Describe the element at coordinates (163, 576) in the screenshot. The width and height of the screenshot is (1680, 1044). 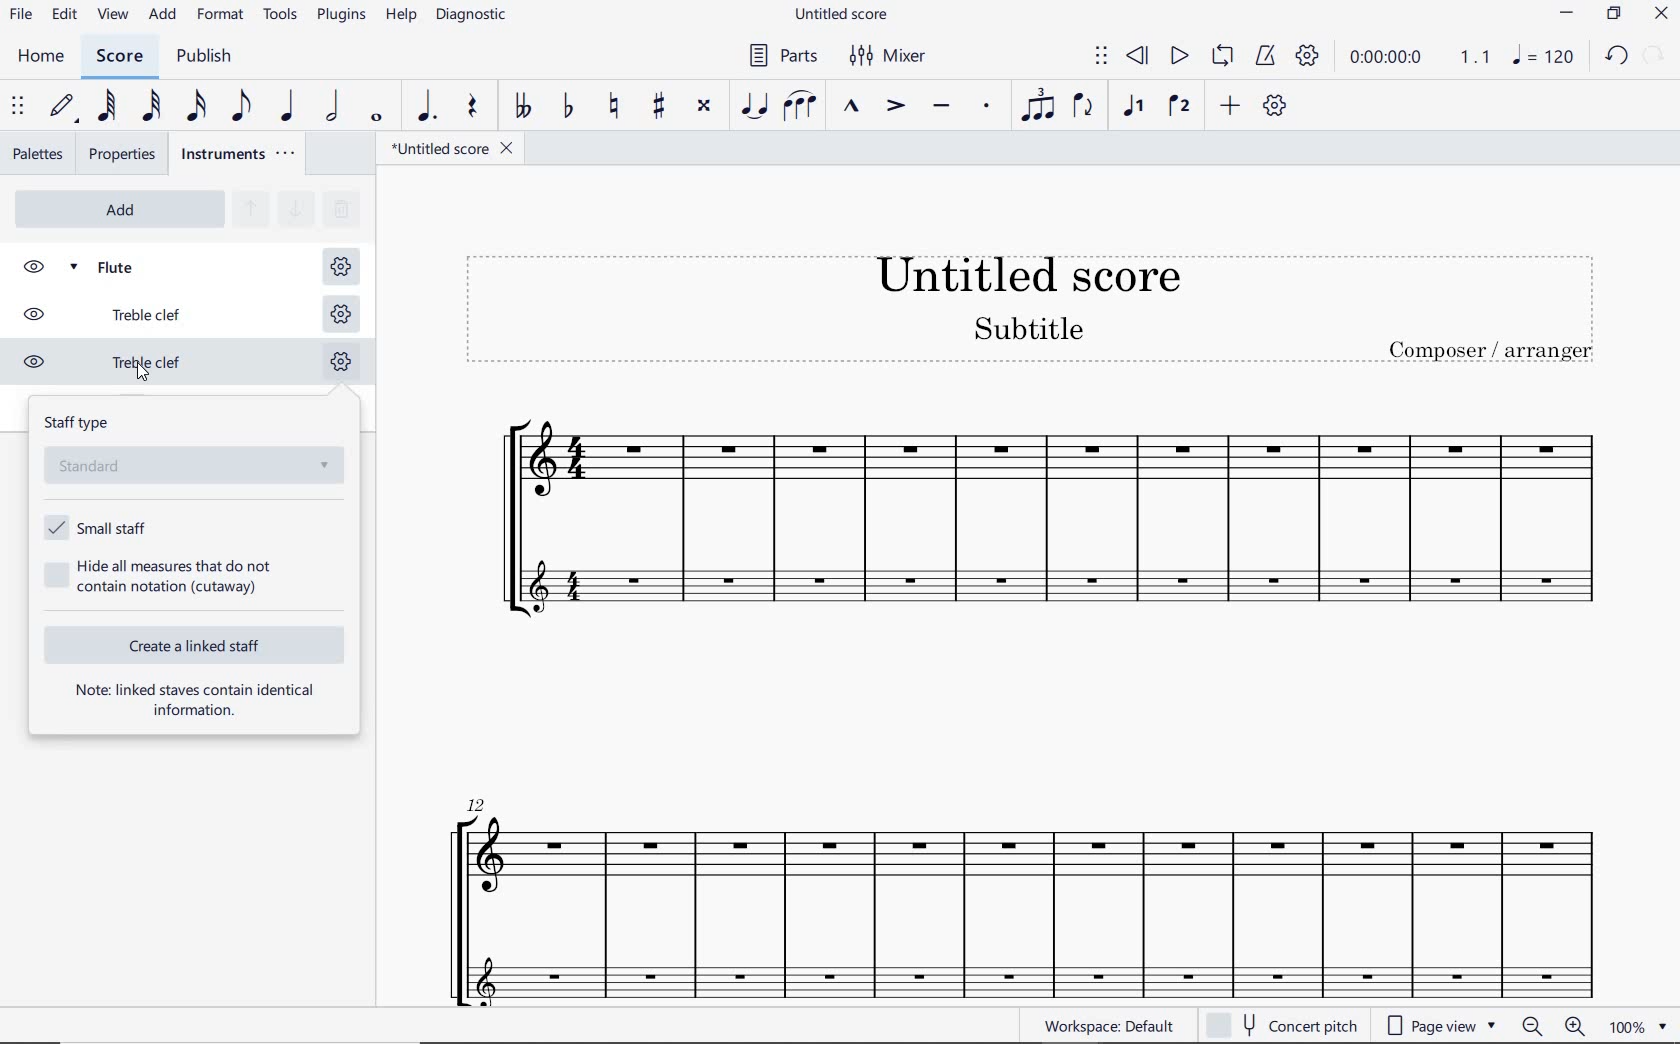
I see `HIDE ALL MEASURES THAT DO NOT CONTAIN NOTATION (CUTAWAY)` at that location.